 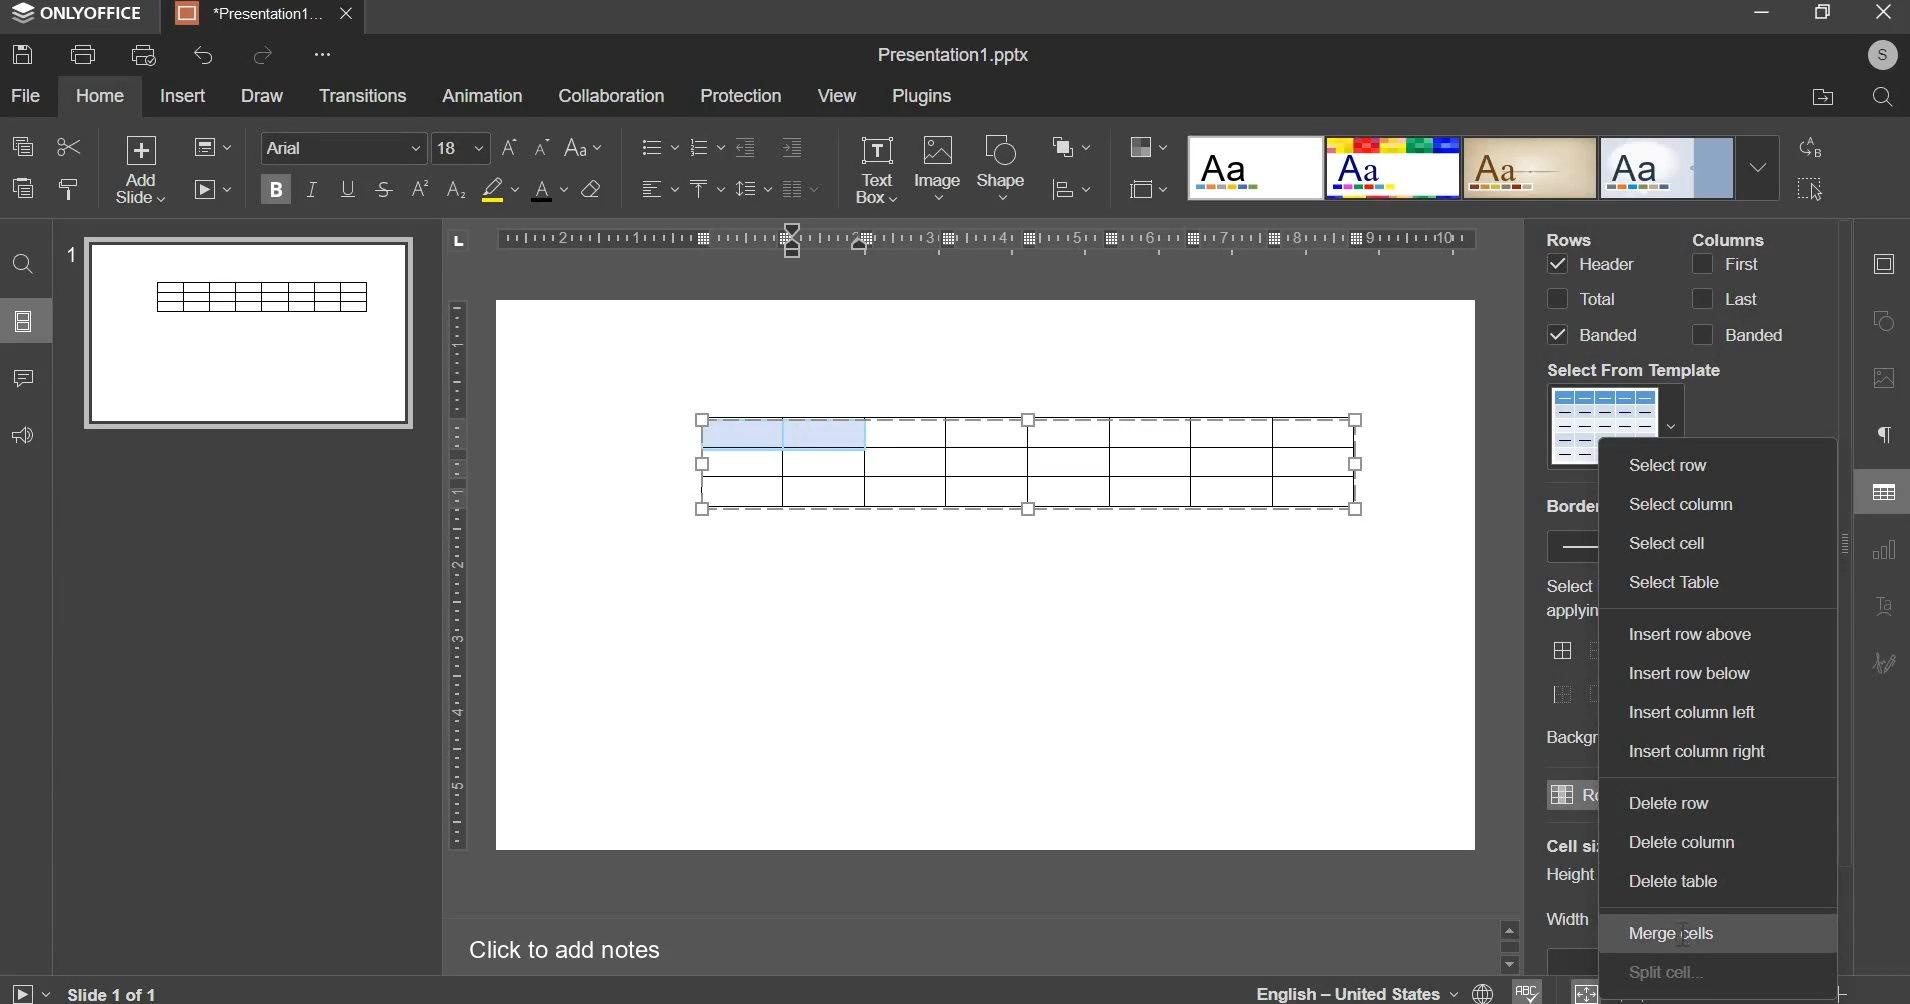 What do you see at coordinates (261, 14) in the screenshot?
I see `Presentation tab` at bounding box center [261, 14].